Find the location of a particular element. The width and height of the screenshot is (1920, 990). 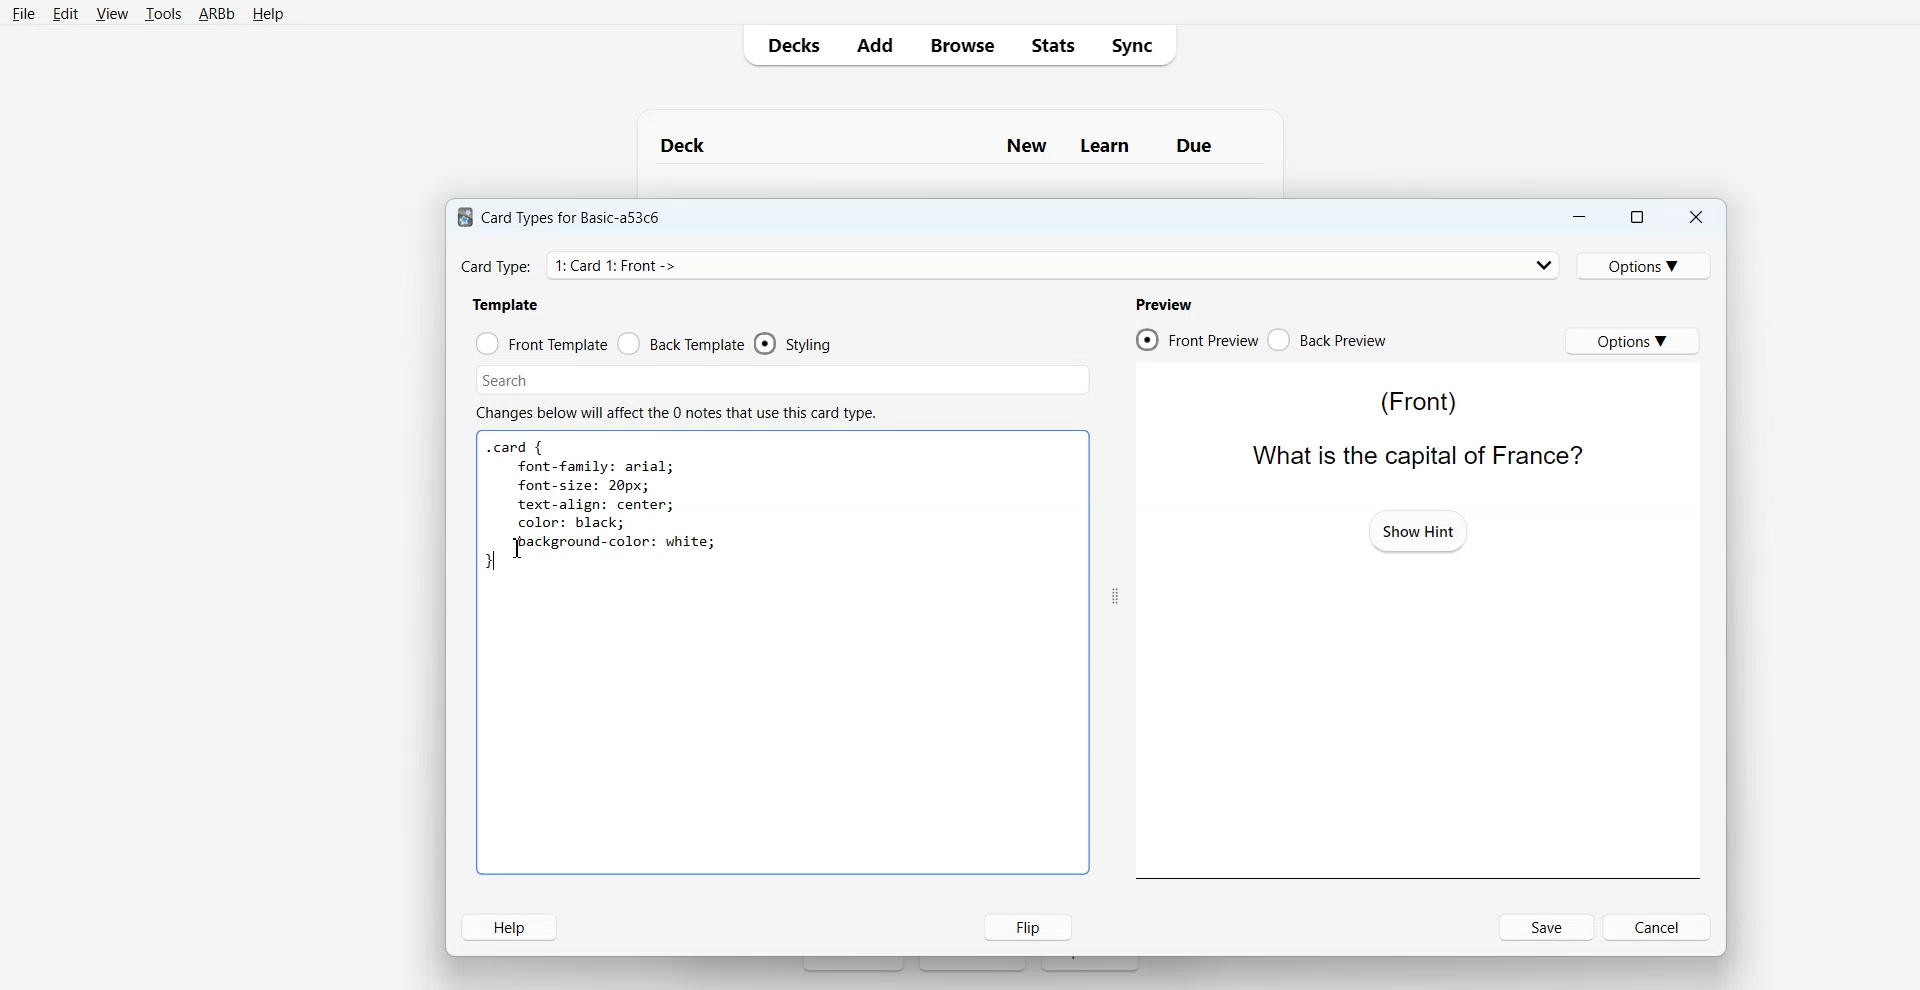

Back Template is located at coordinates (681, 344).